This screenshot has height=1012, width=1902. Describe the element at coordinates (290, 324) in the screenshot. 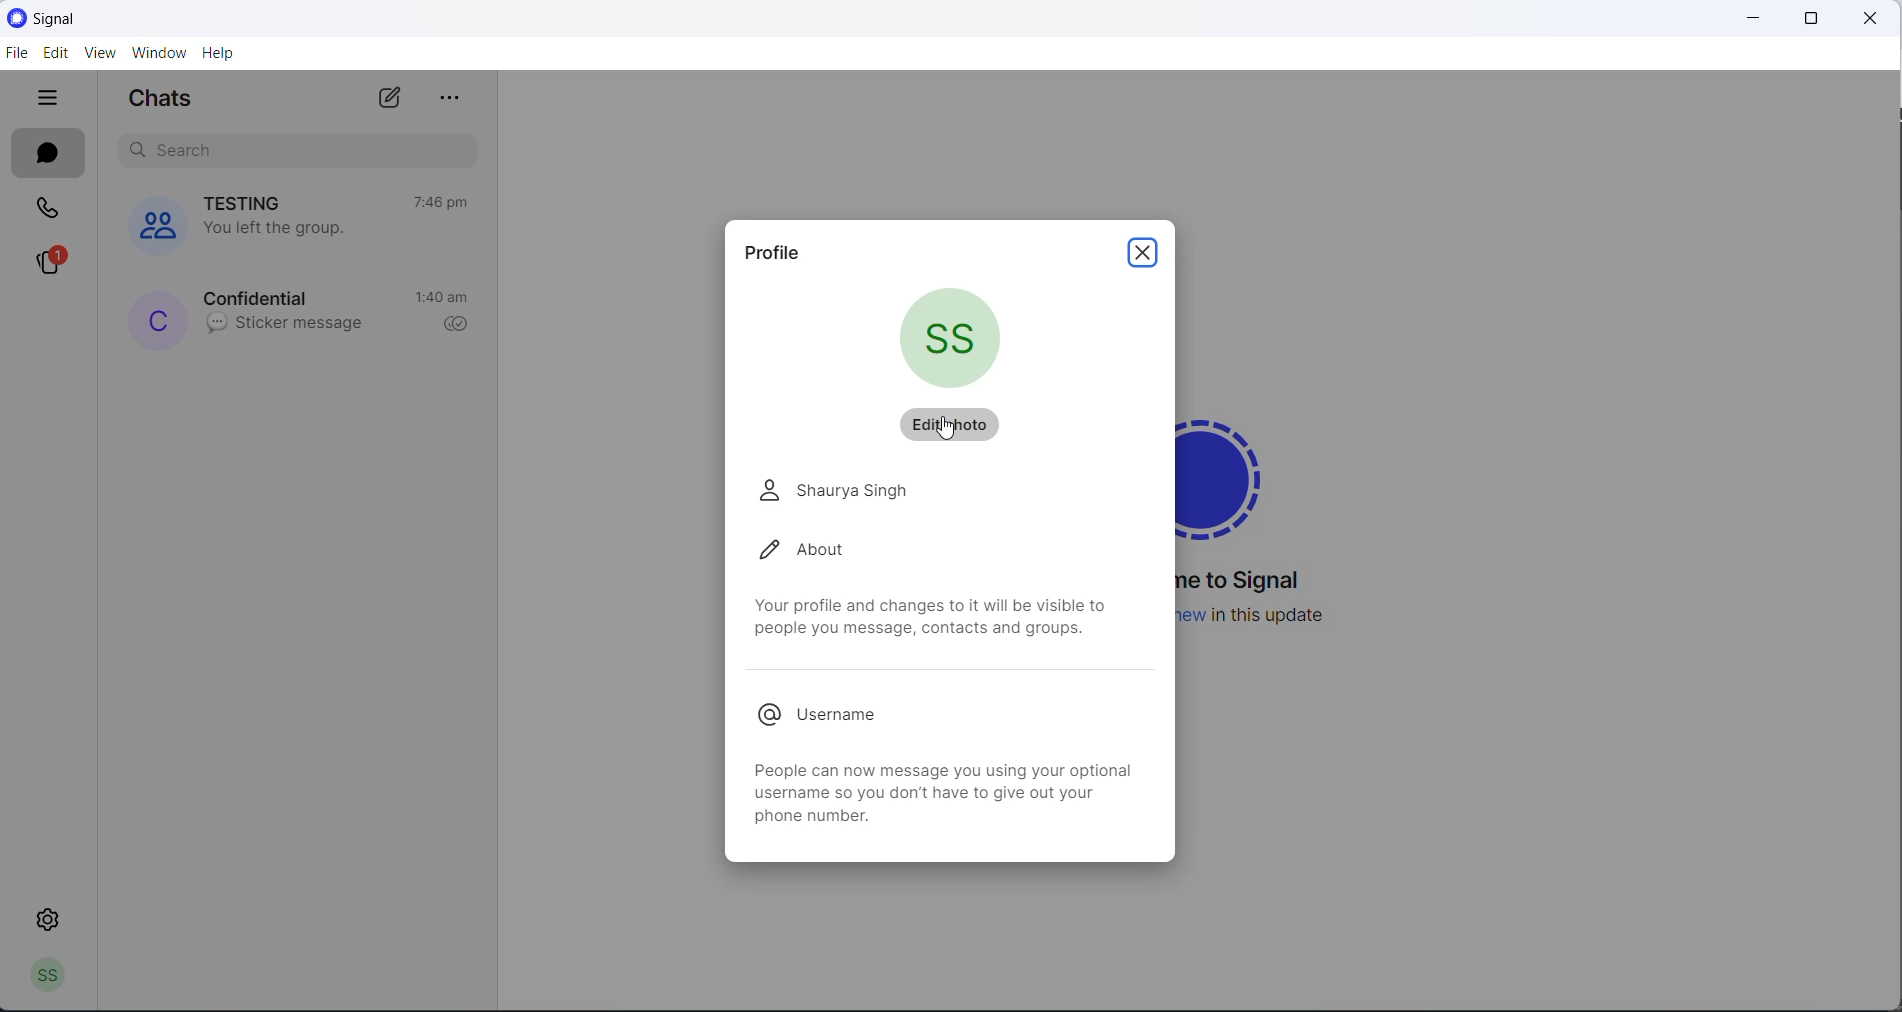

I see `last message` at that location.